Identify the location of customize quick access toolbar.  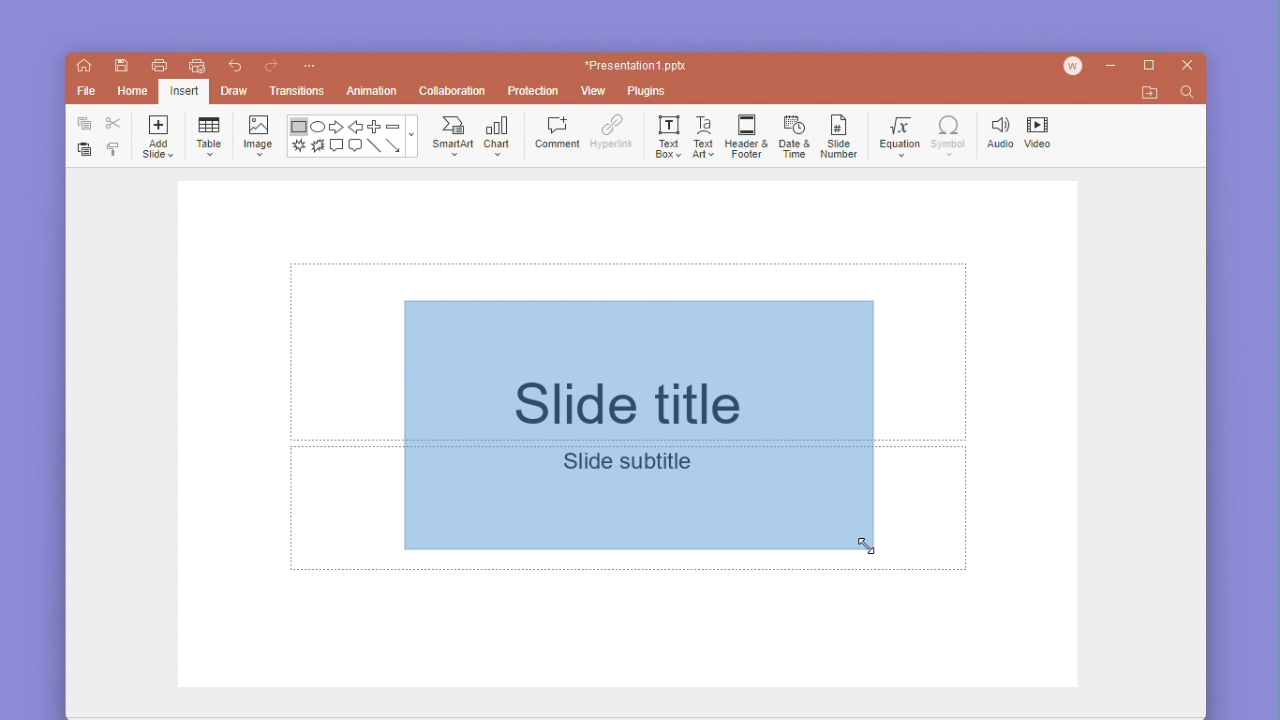
(311, 64).